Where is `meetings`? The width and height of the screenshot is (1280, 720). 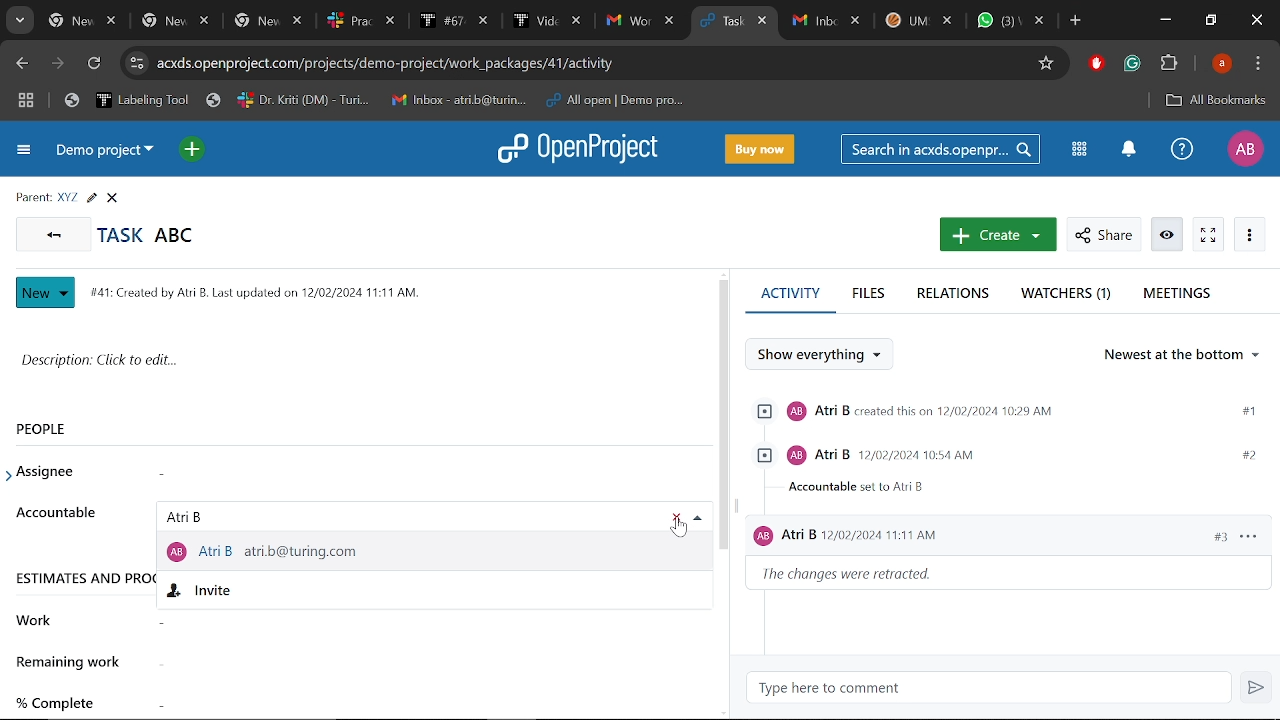 meetings is located at coordinates (1176, 295).